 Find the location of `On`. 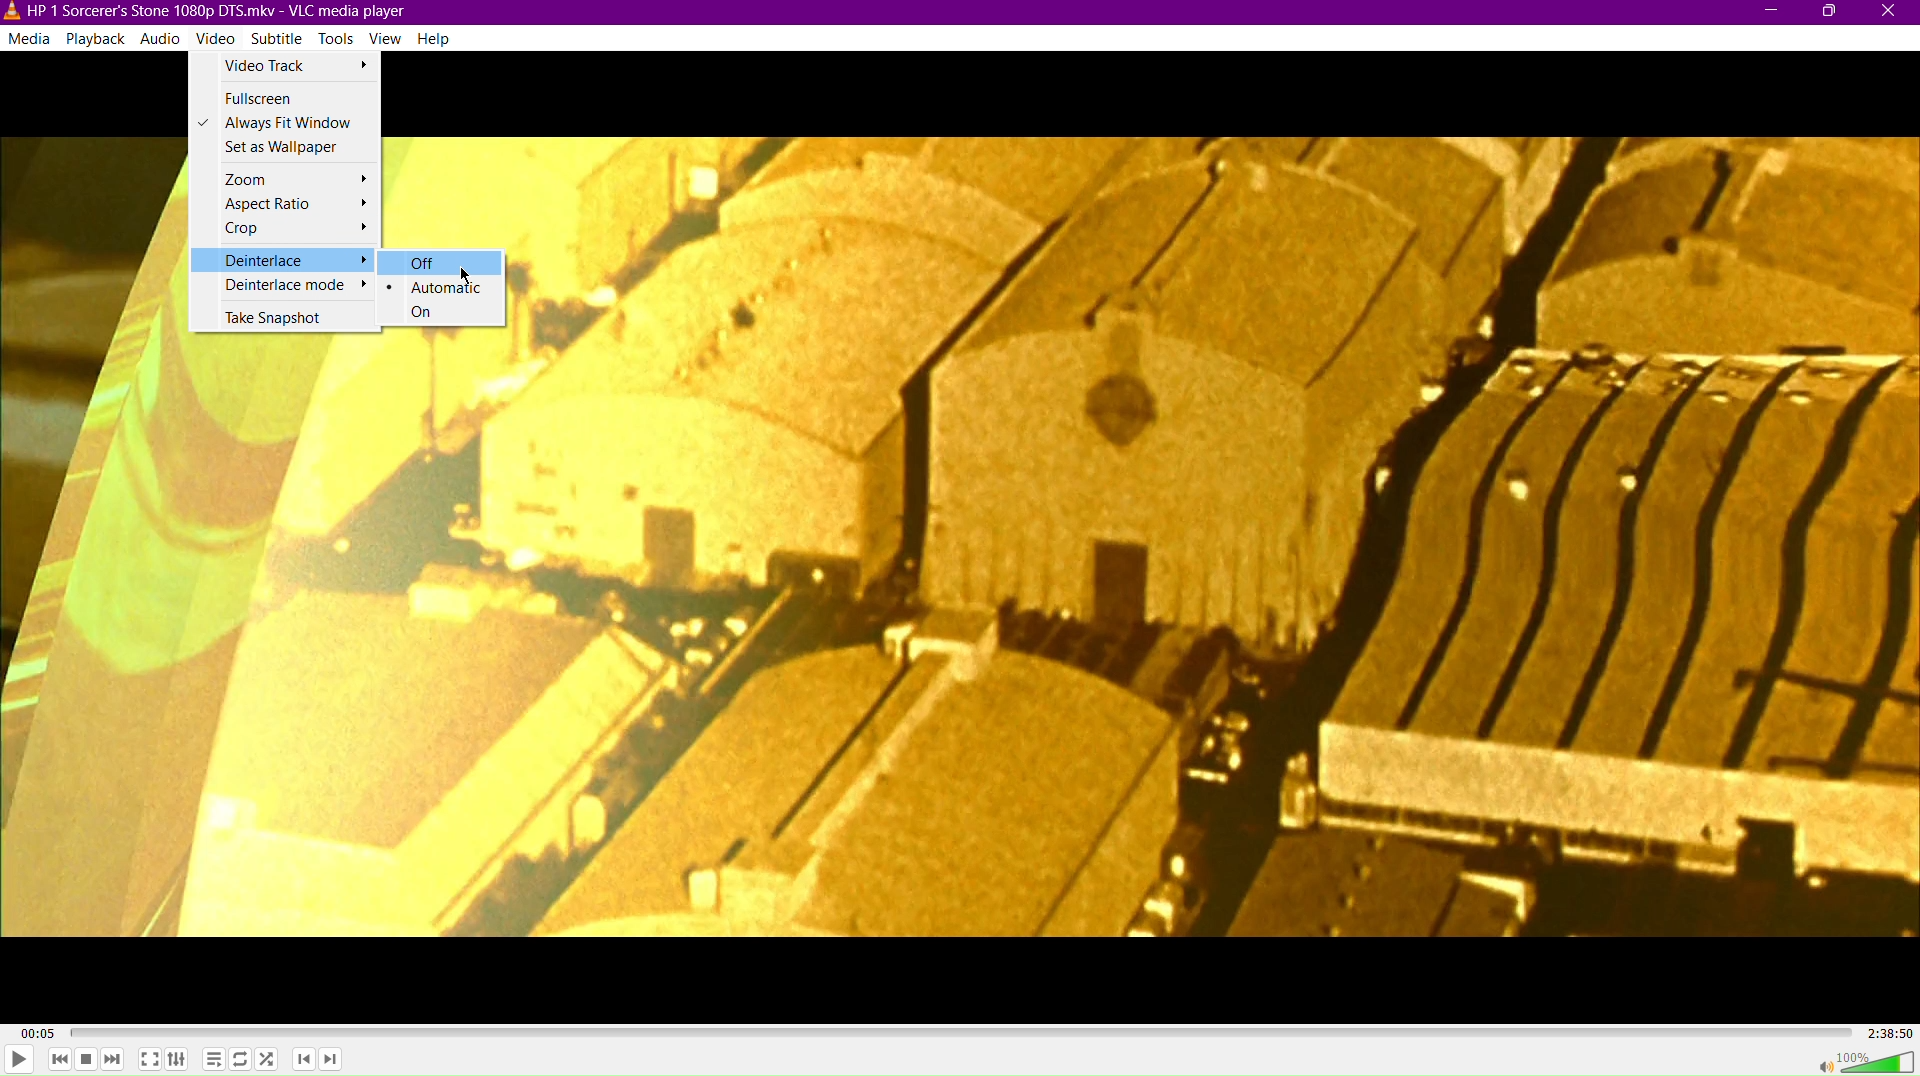

On is located at coordinates (444, 312).